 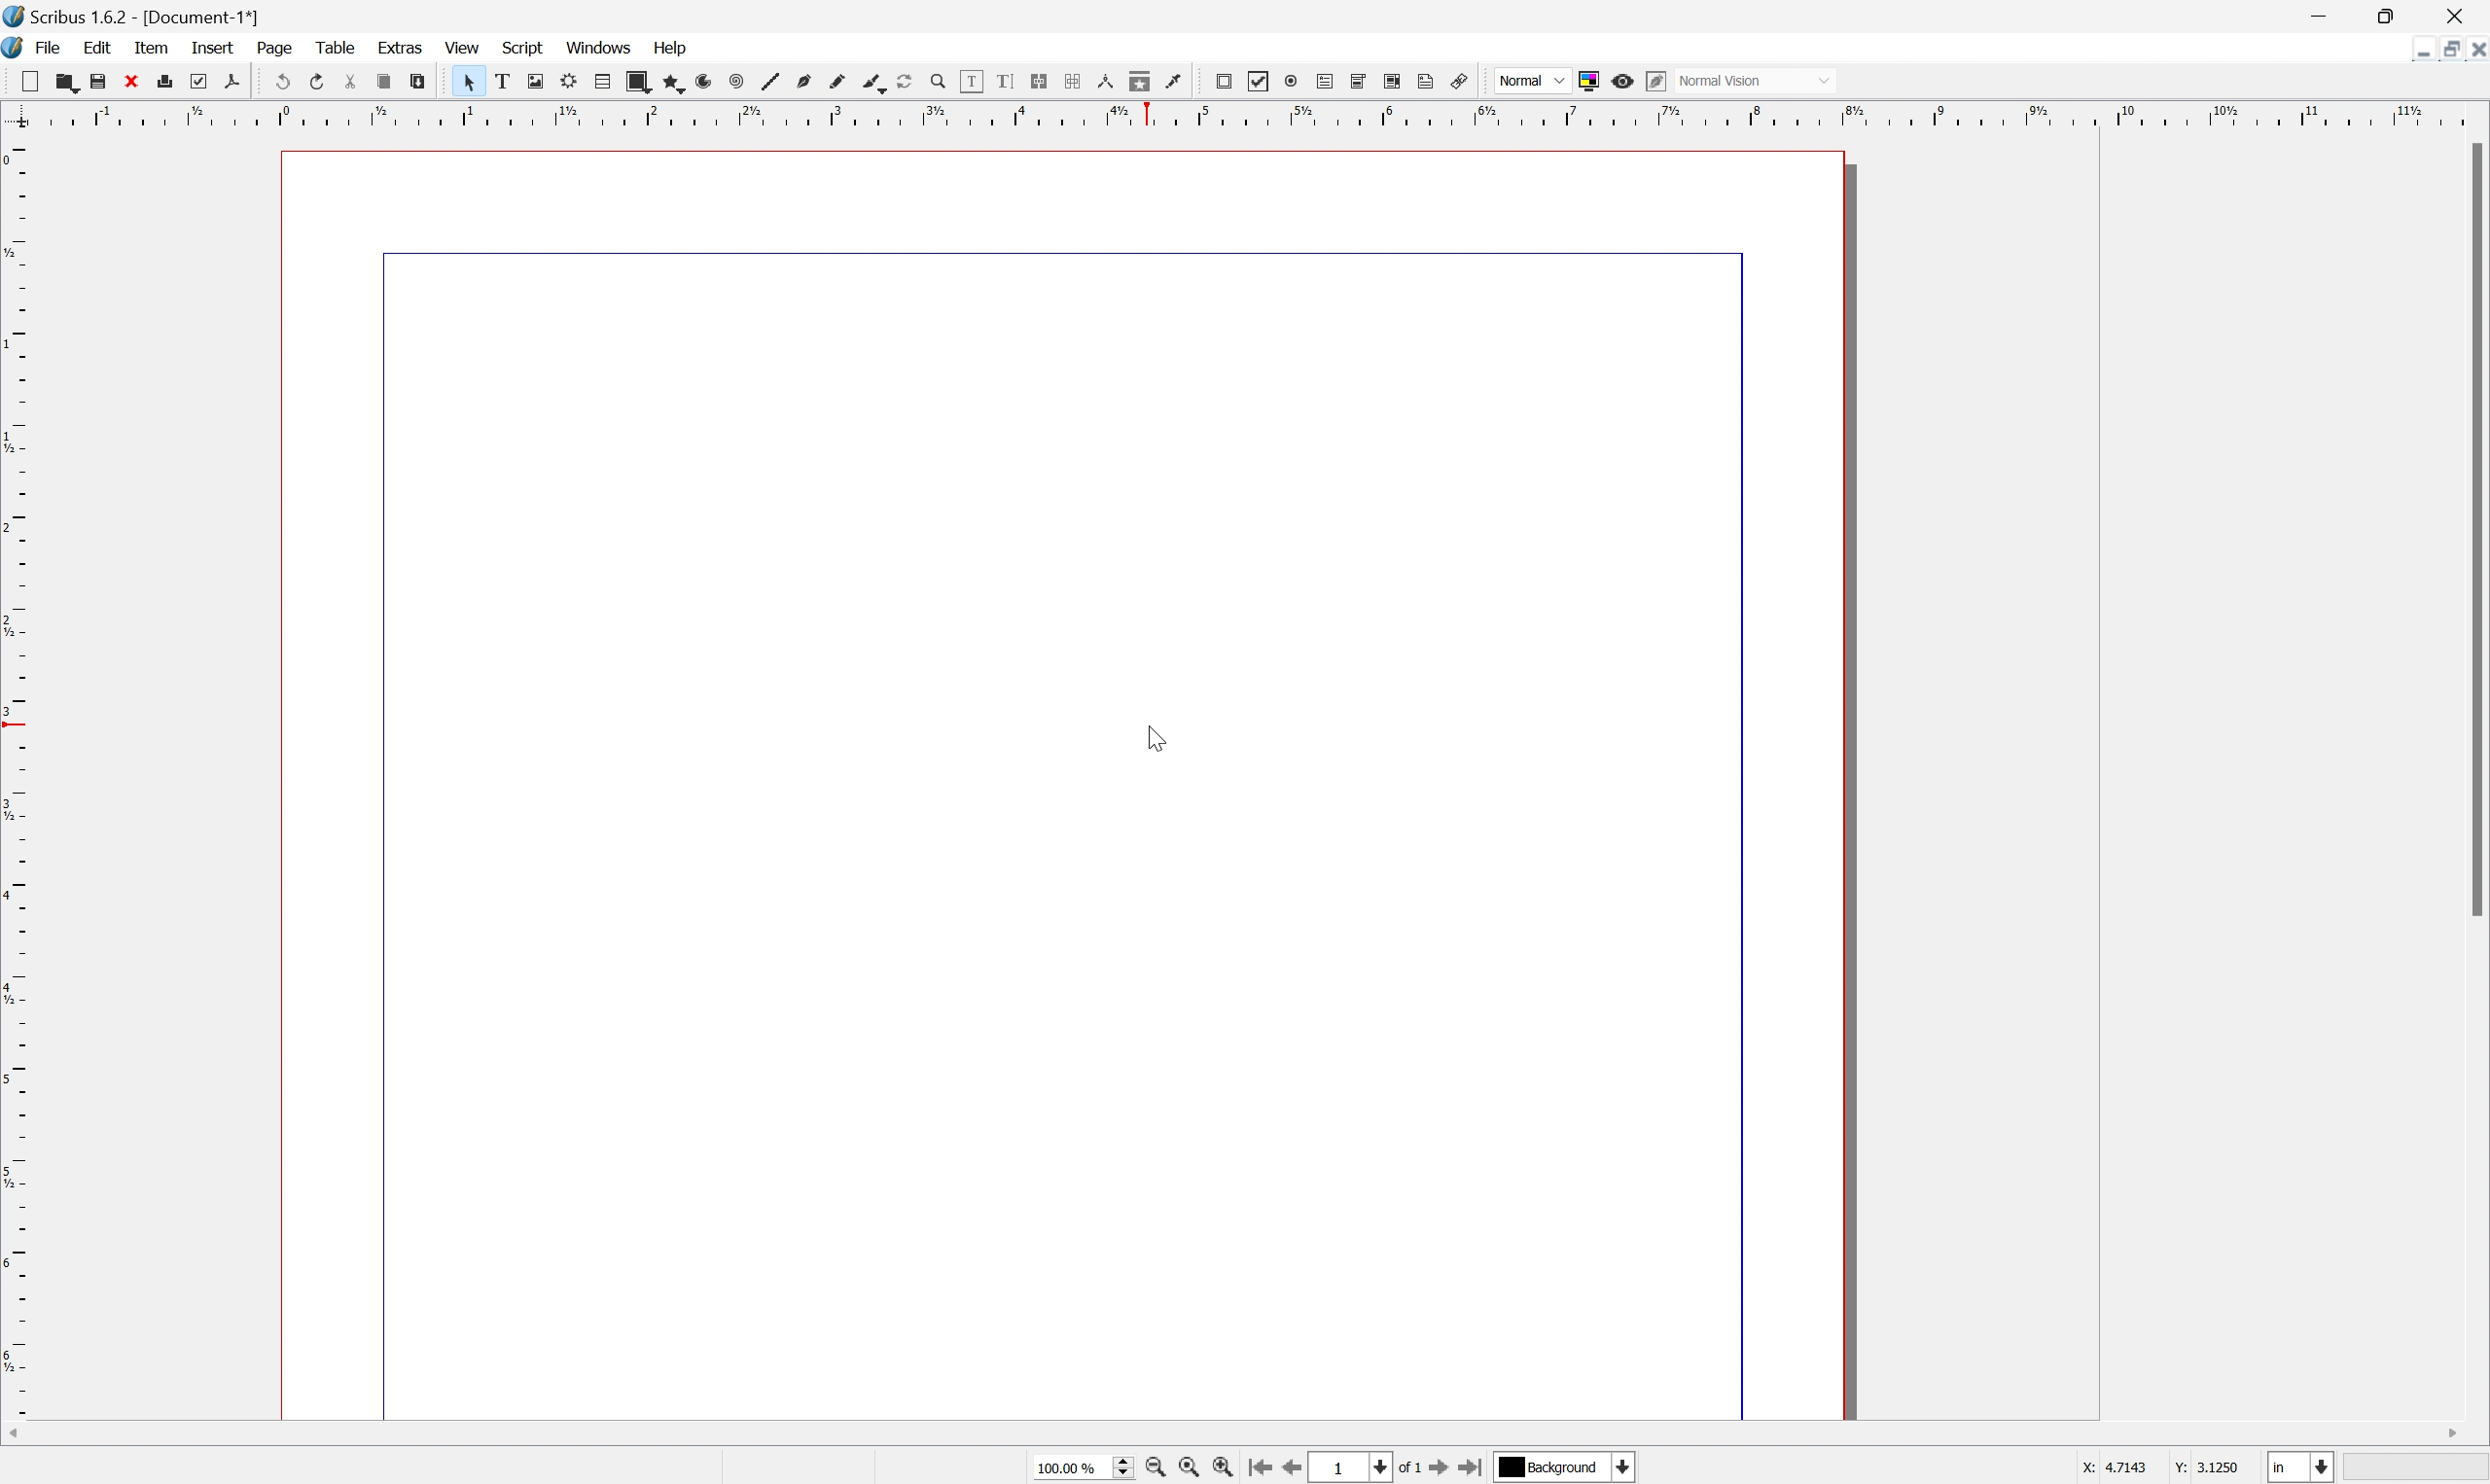 I want to click on save as pdf, so click(x=232, y=83).